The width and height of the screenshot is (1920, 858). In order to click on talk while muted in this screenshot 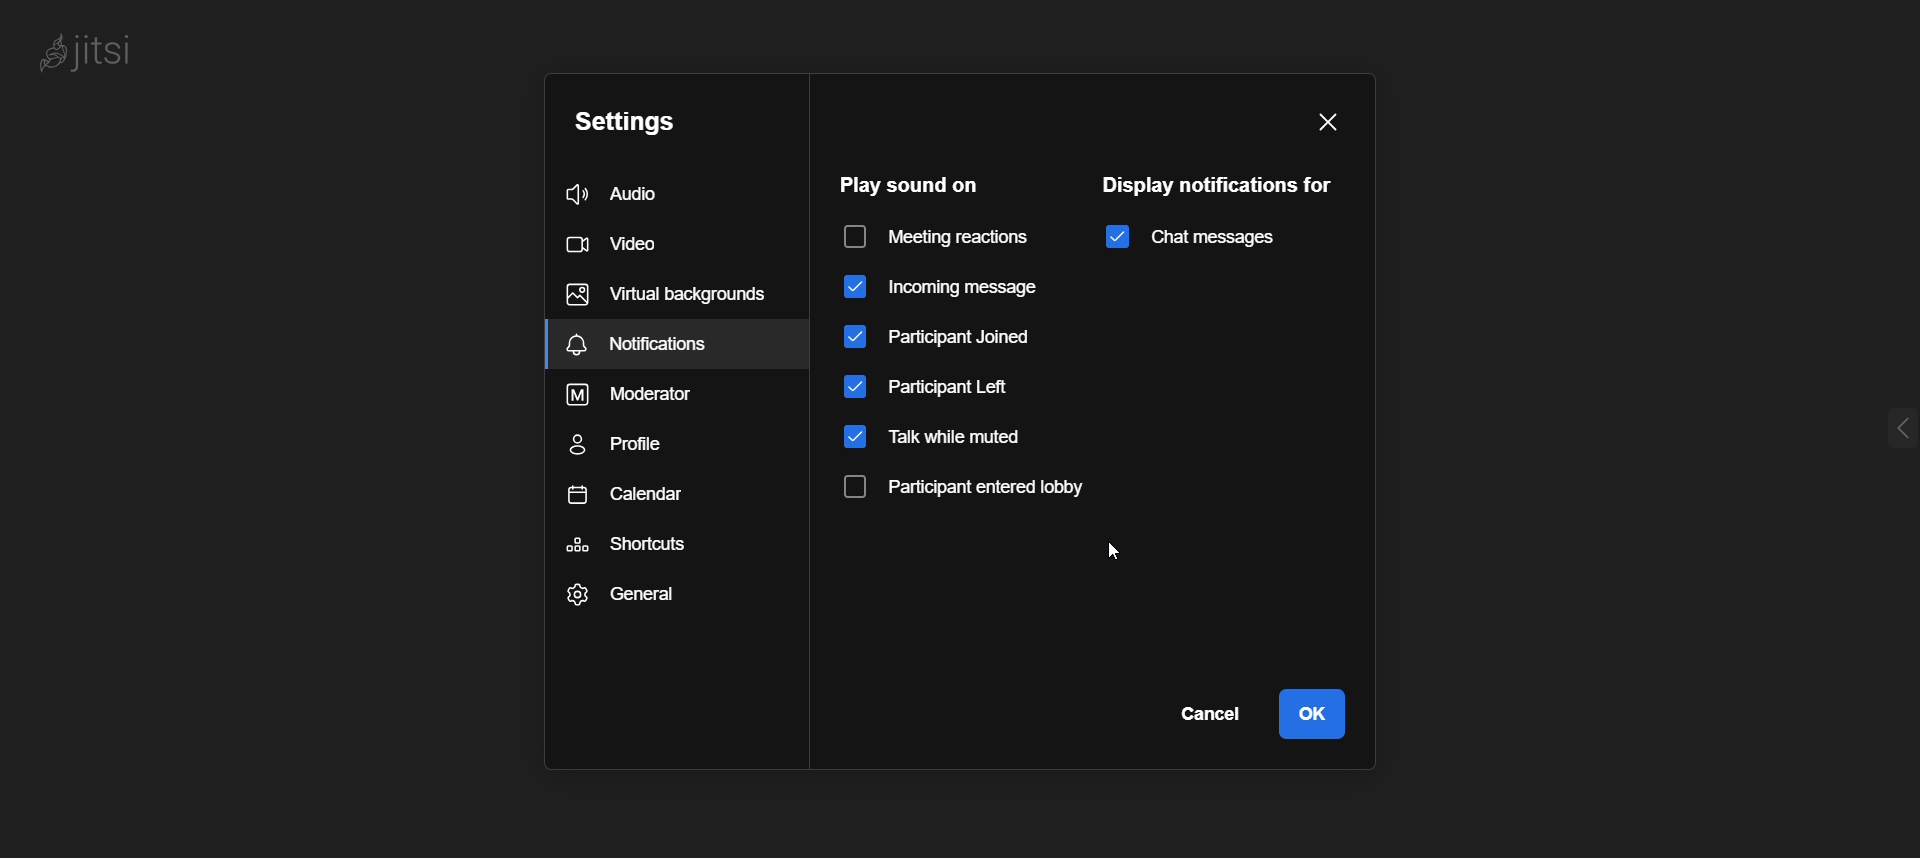, I will do `click(944, 438)`.